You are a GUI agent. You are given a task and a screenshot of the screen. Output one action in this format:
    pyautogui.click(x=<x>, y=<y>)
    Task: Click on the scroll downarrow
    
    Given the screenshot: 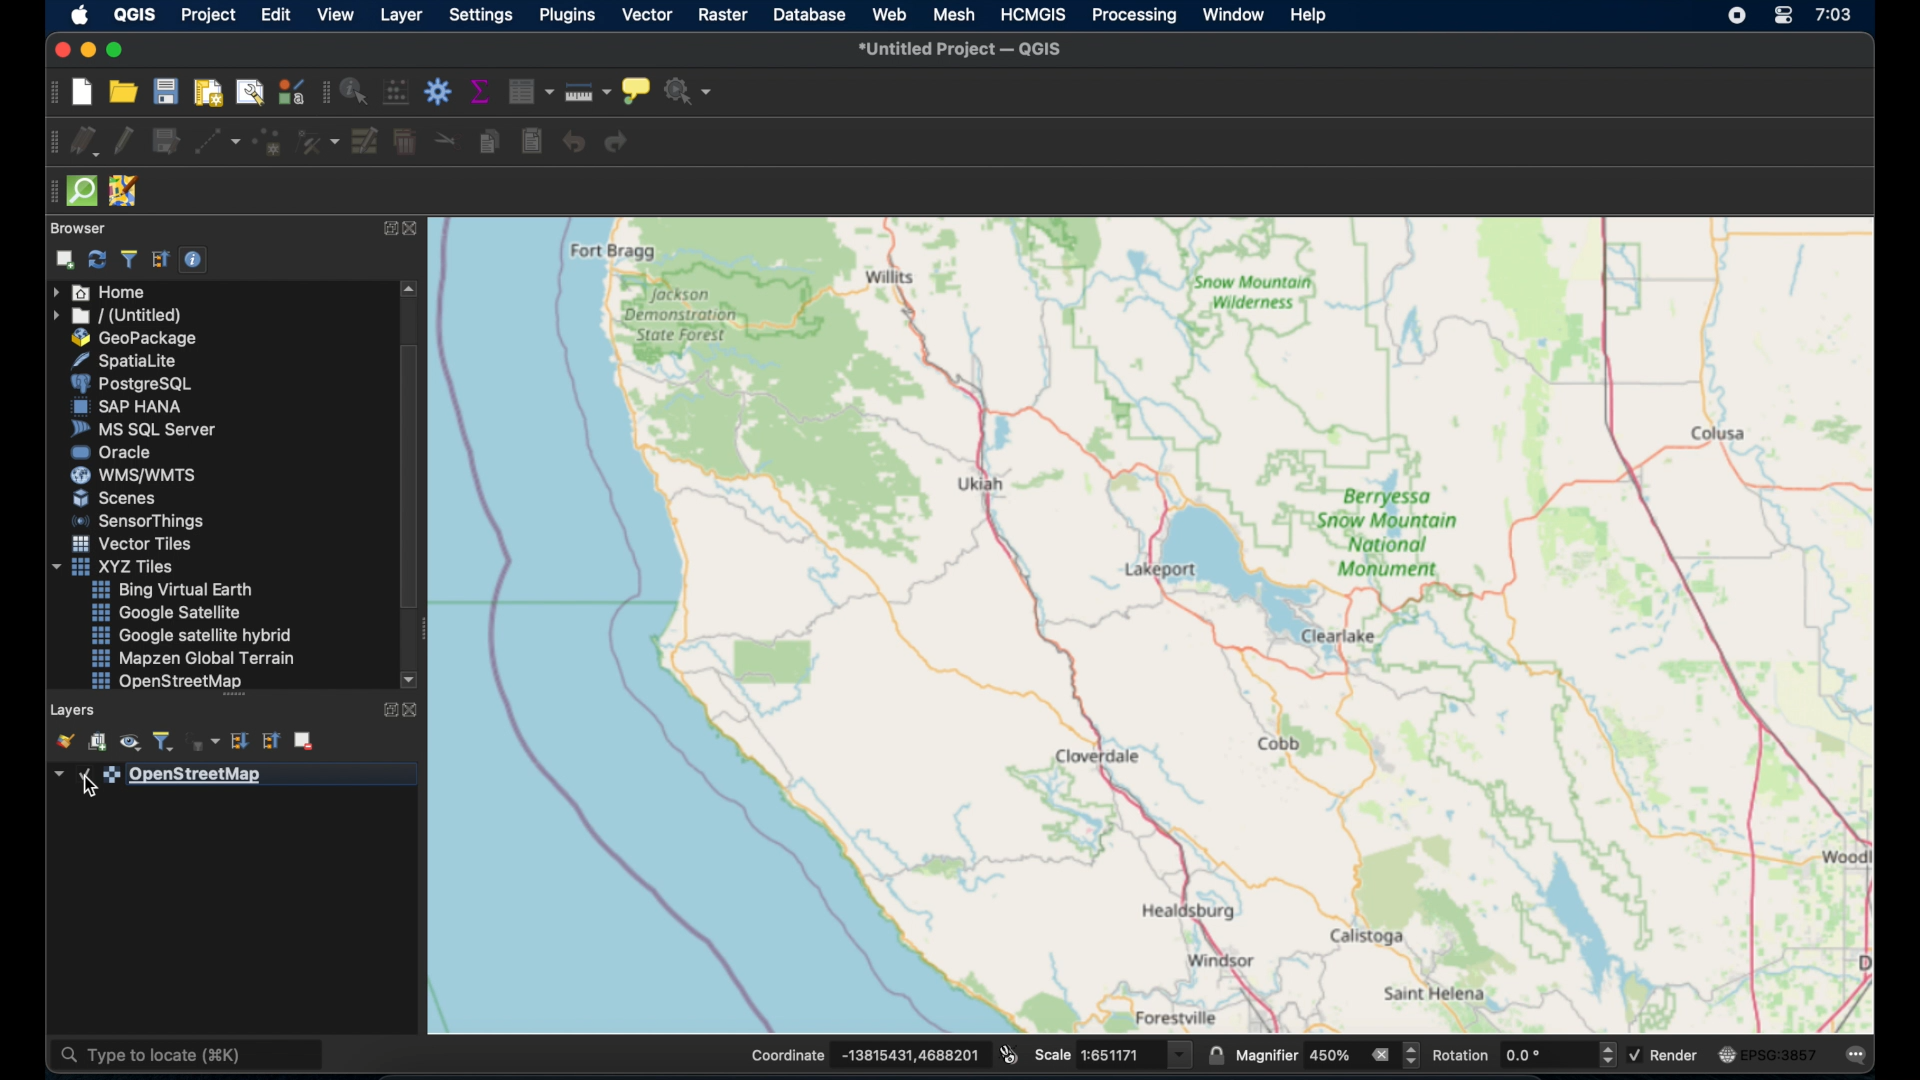 What is the action you would take?
    pyautogui.click(x=415, y=680)
    